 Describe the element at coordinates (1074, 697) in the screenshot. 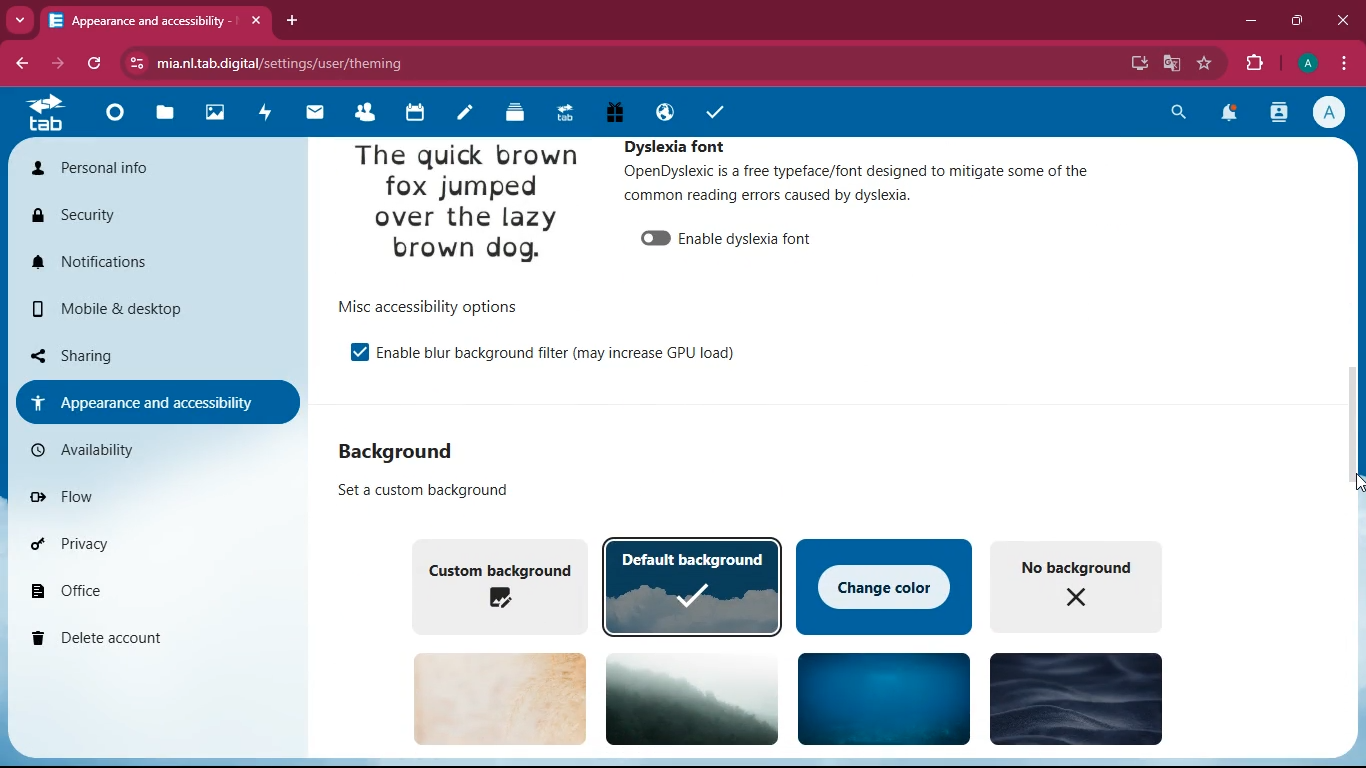

I see `background` at that location.